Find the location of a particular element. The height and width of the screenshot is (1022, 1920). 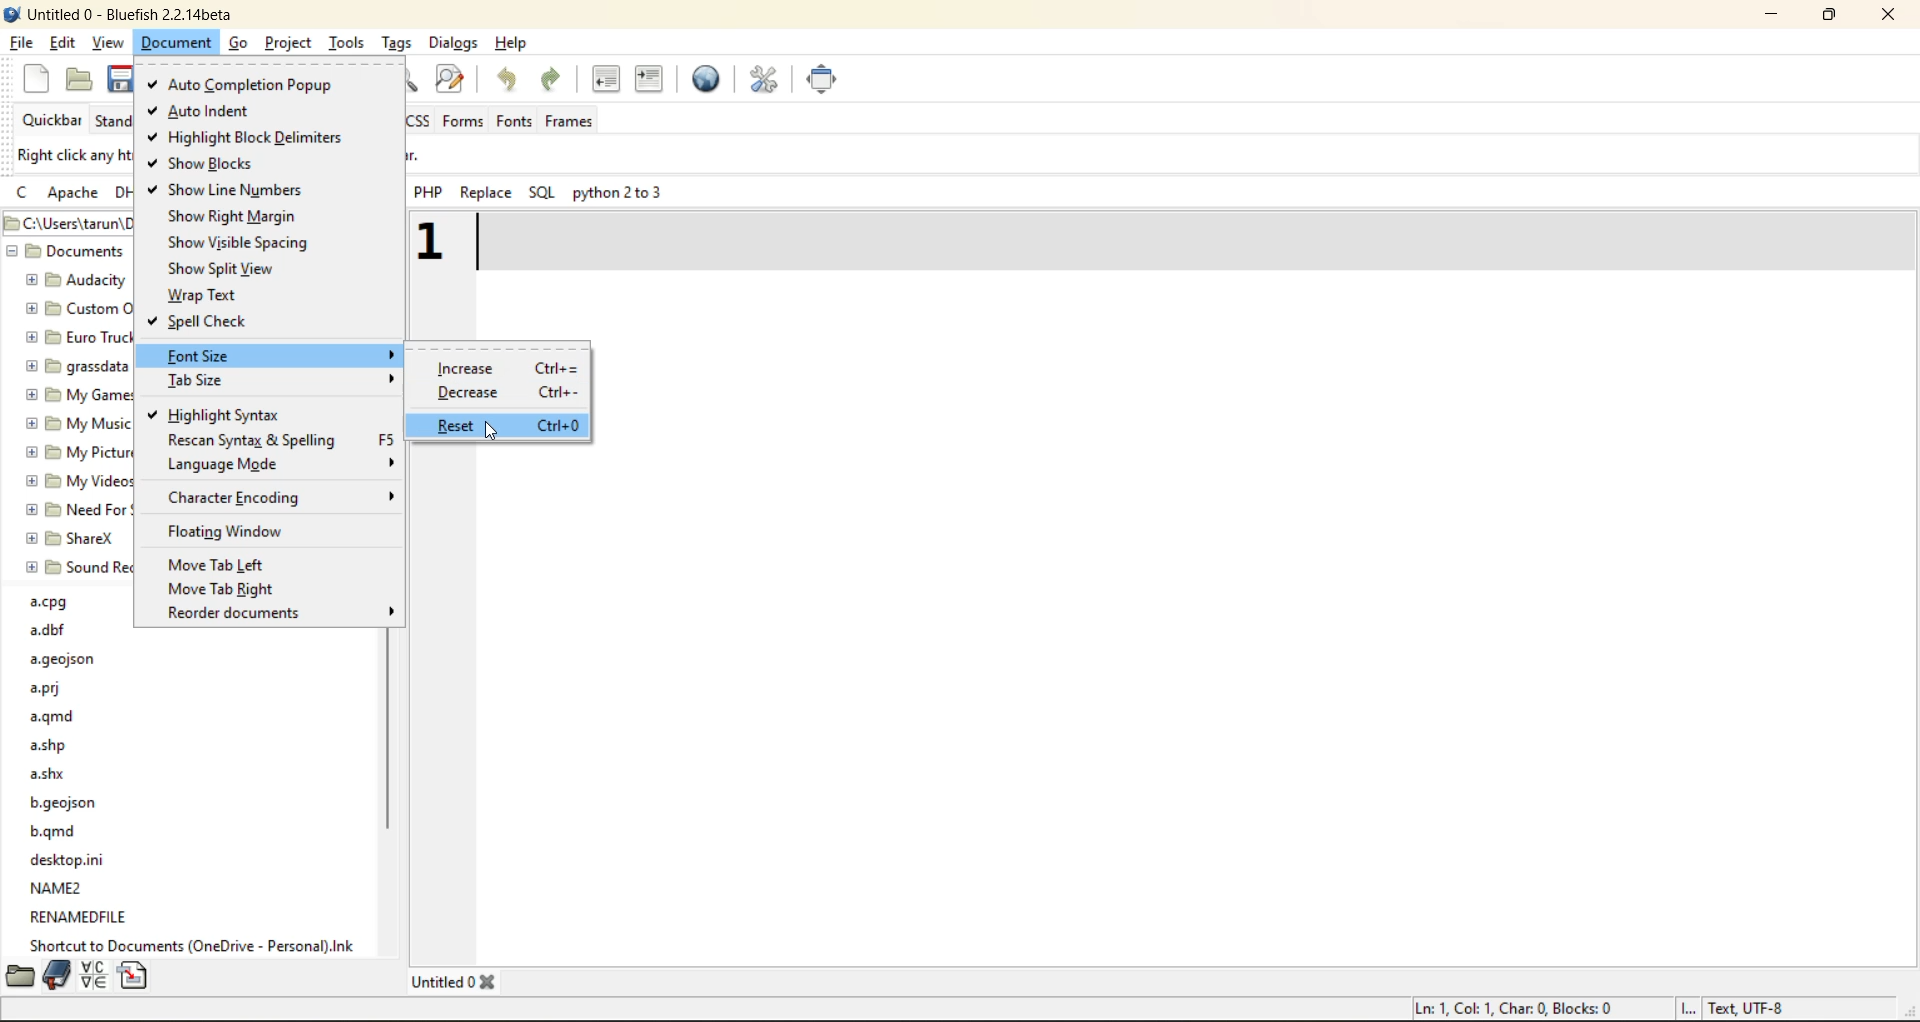

find and replace is located at coordinates (451, 75).